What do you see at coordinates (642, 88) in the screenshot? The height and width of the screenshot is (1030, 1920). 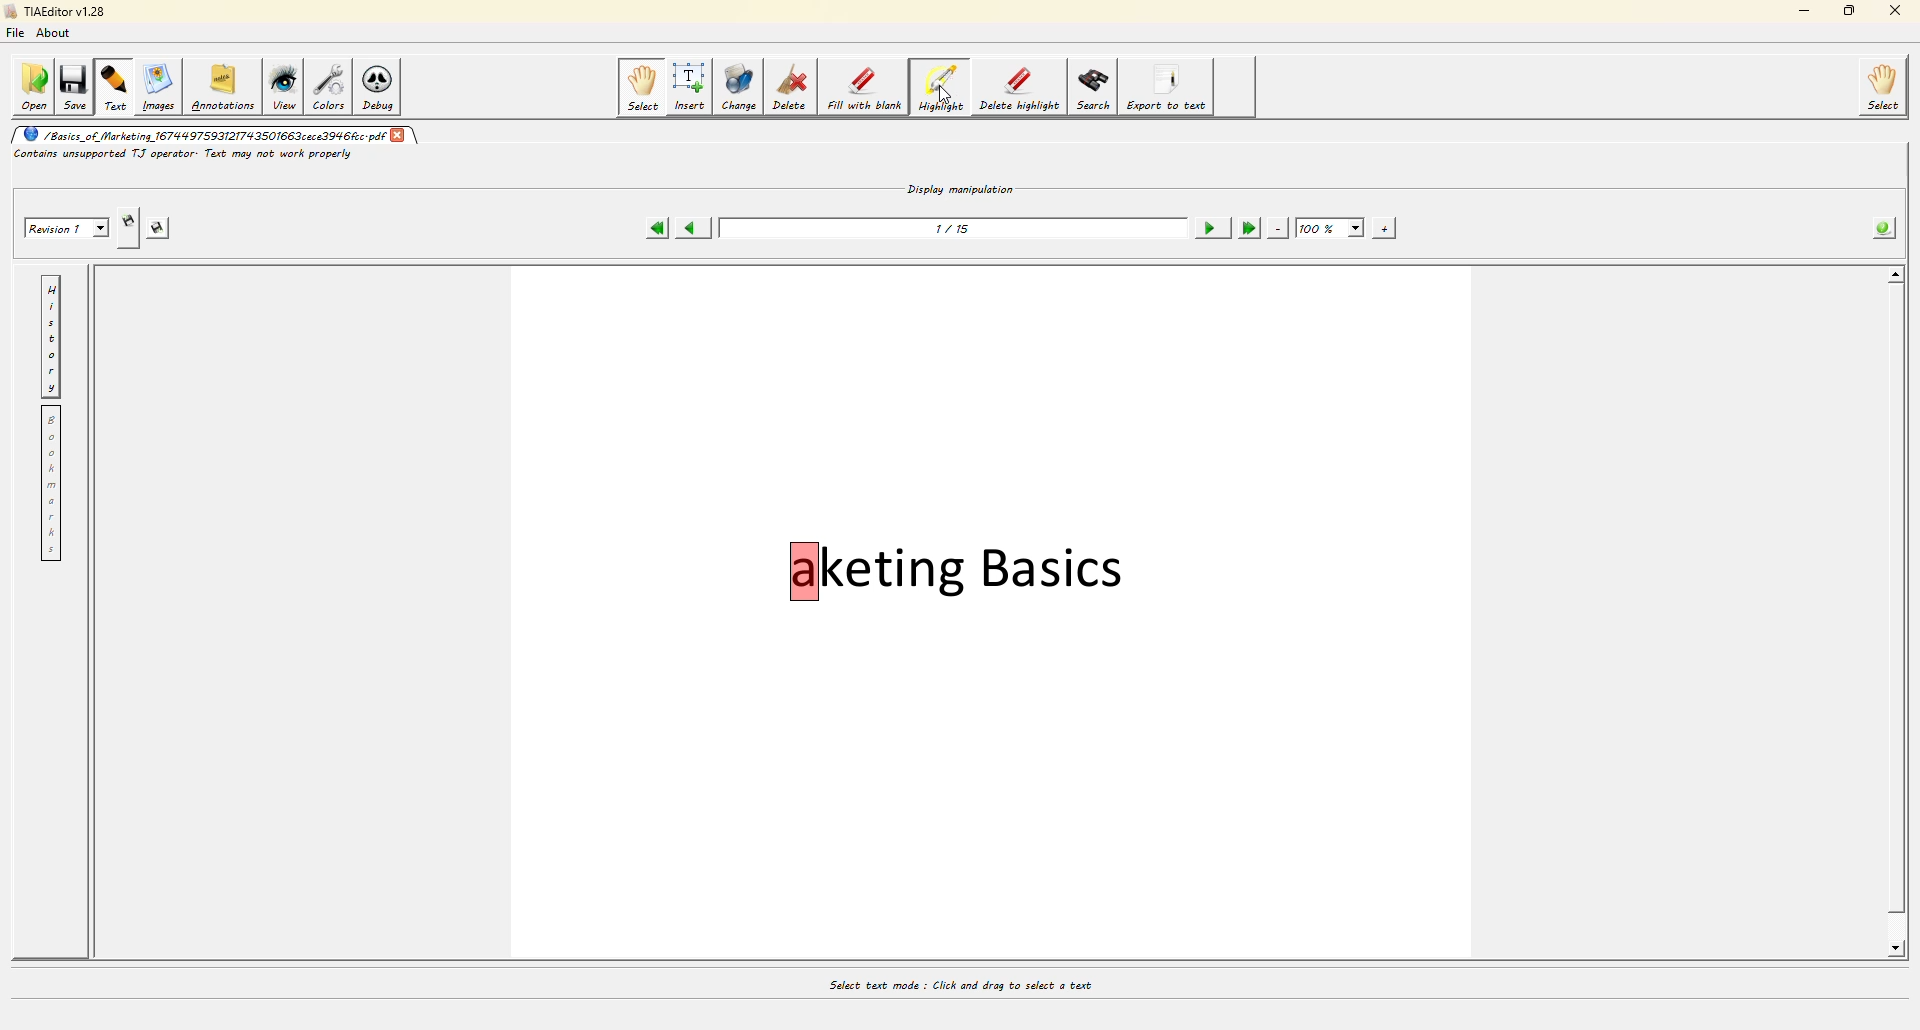 I see `select` at bounding box center [642, 88].